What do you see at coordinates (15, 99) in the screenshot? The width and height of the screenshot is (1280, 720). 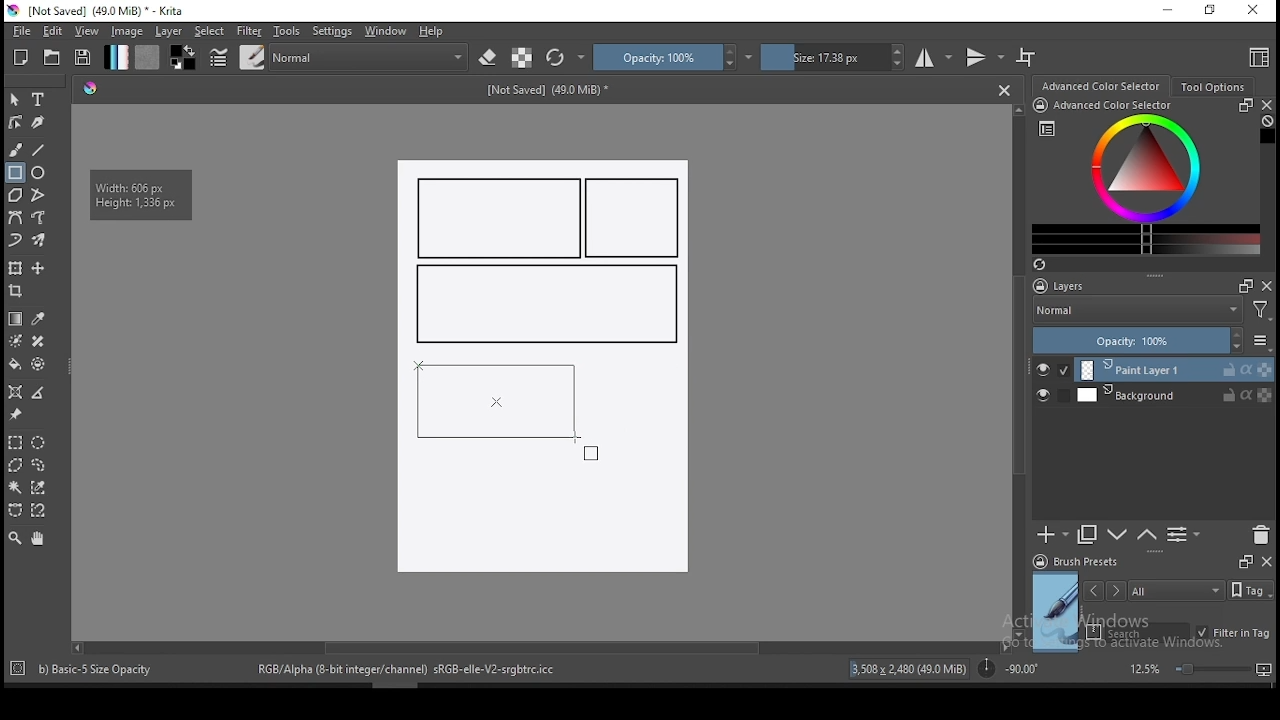 I see `select shapes tool` at bounding box center [15, 99].